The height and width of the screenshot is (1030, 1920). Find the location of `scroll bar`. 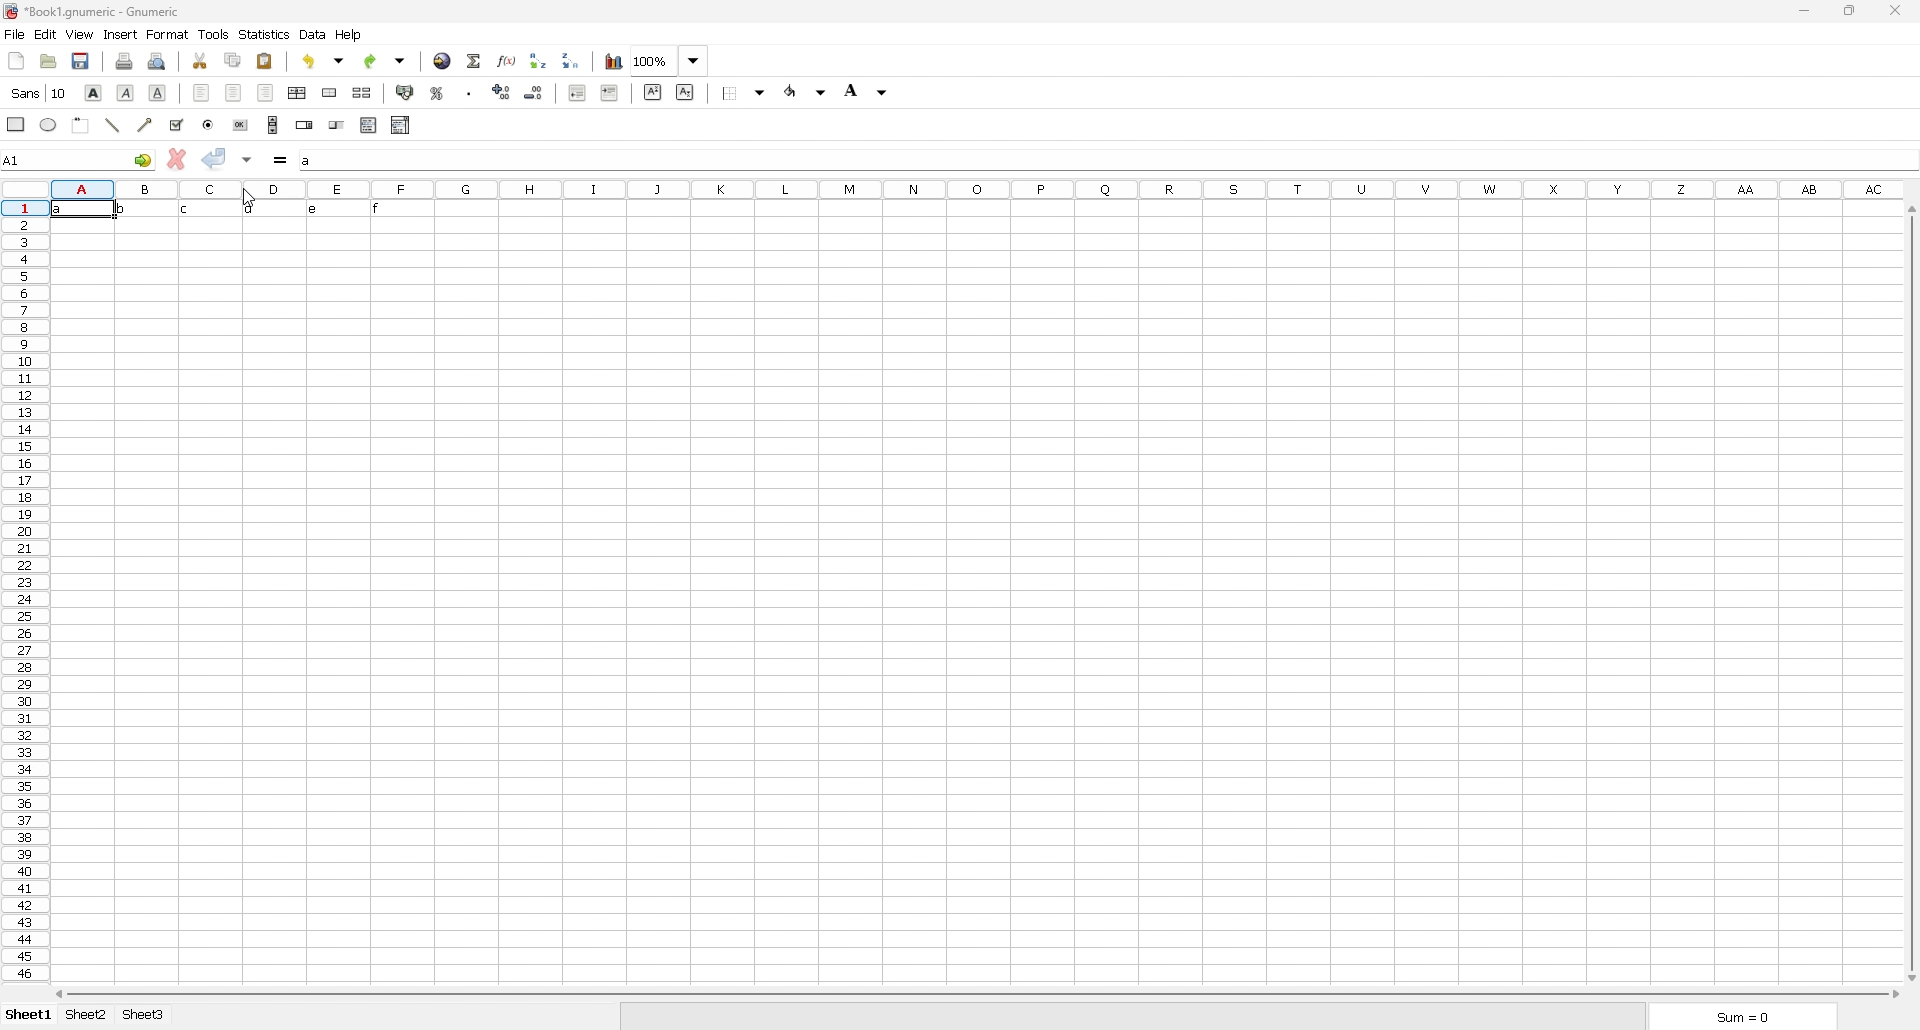

scroll bar is located at coordinates (273, 125).